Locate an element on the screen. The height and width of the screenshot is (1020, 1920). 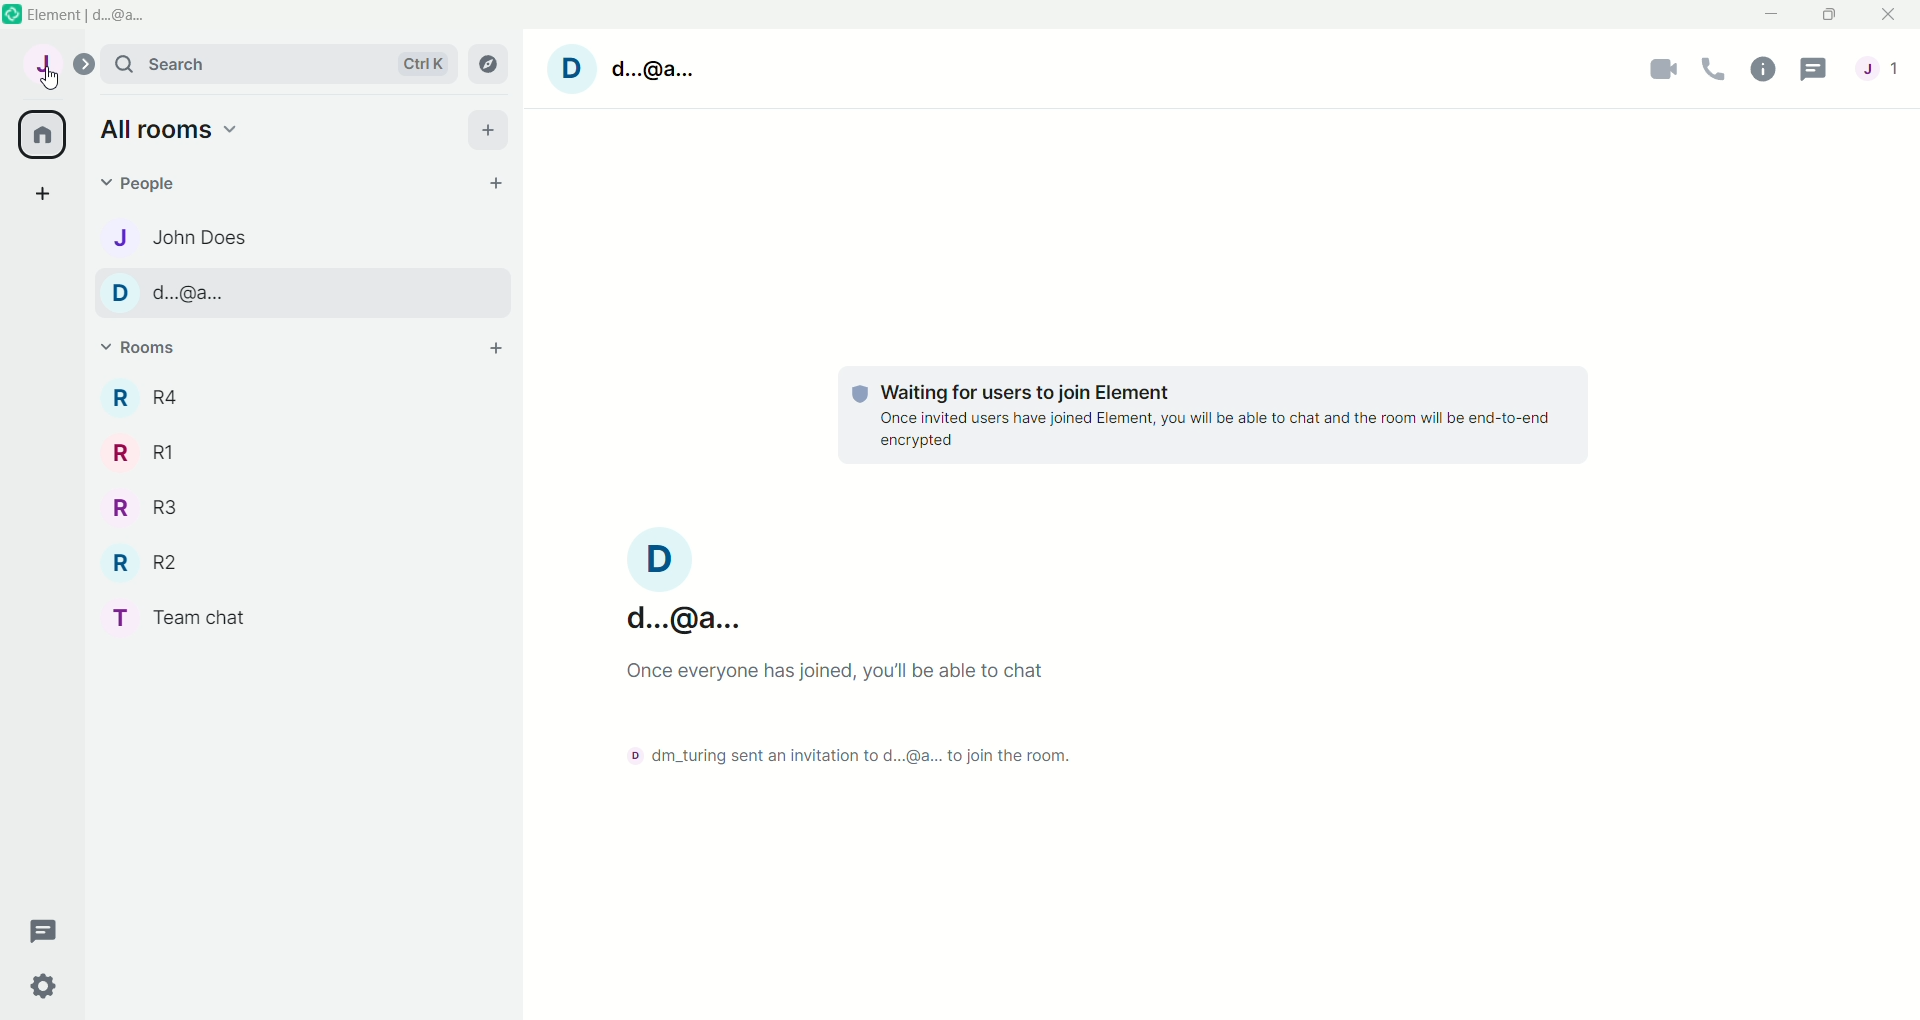
Add room is located at coordinates (497, 348).